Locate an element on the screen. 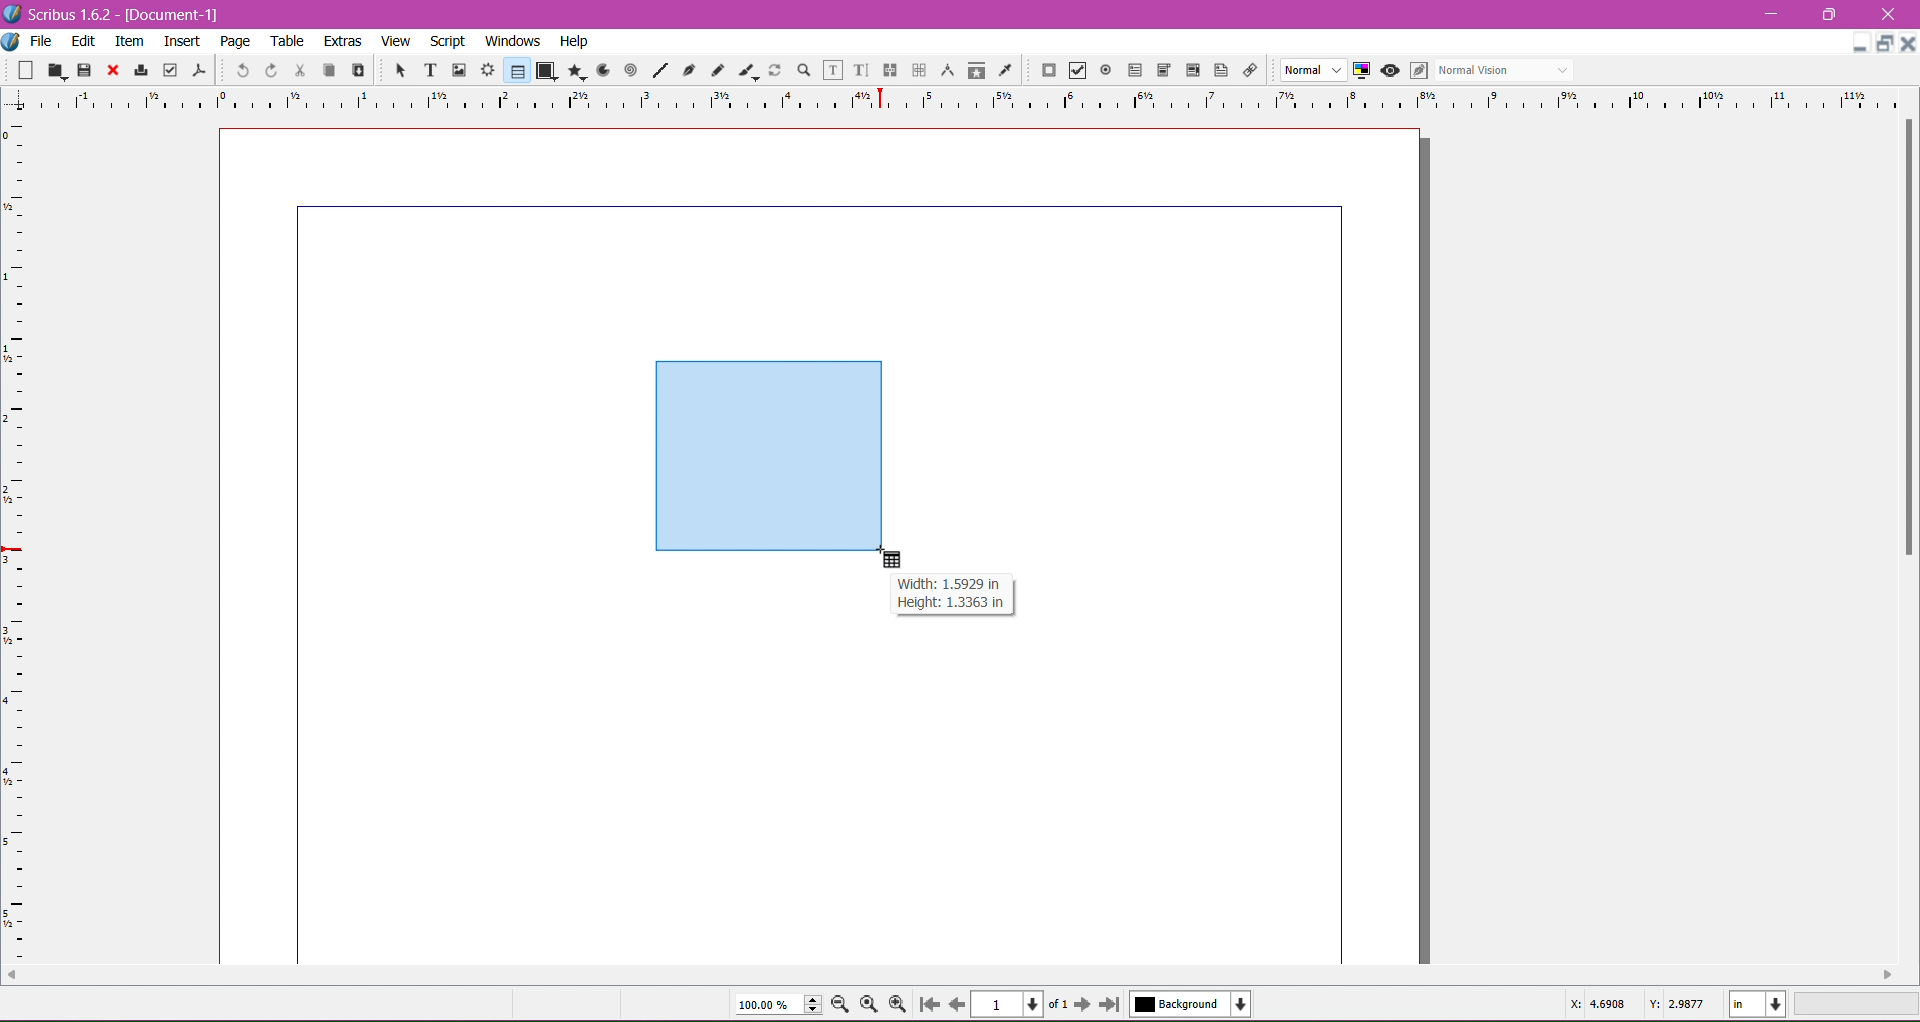 The image size is (1920, 1022). Insert is located at coordinates (182, 38).